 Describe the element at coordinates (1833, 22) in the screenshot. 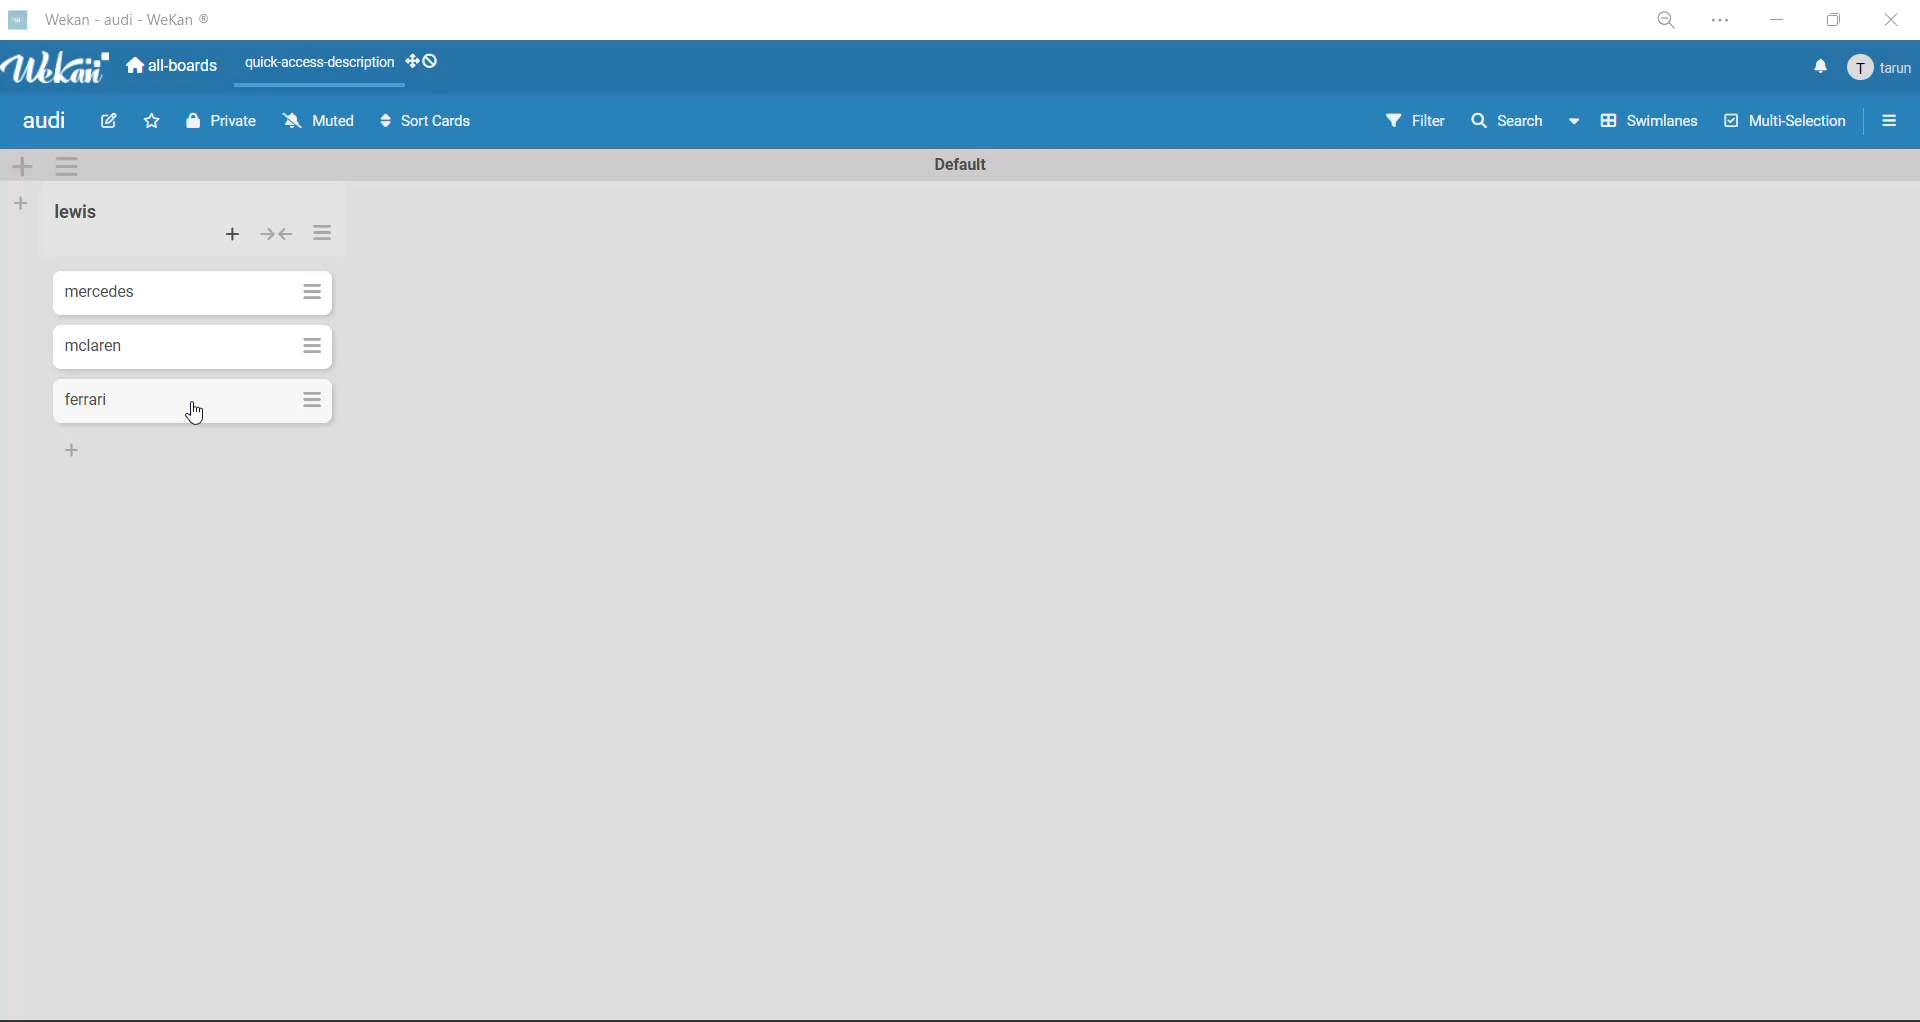

I see `maximize` at that location.